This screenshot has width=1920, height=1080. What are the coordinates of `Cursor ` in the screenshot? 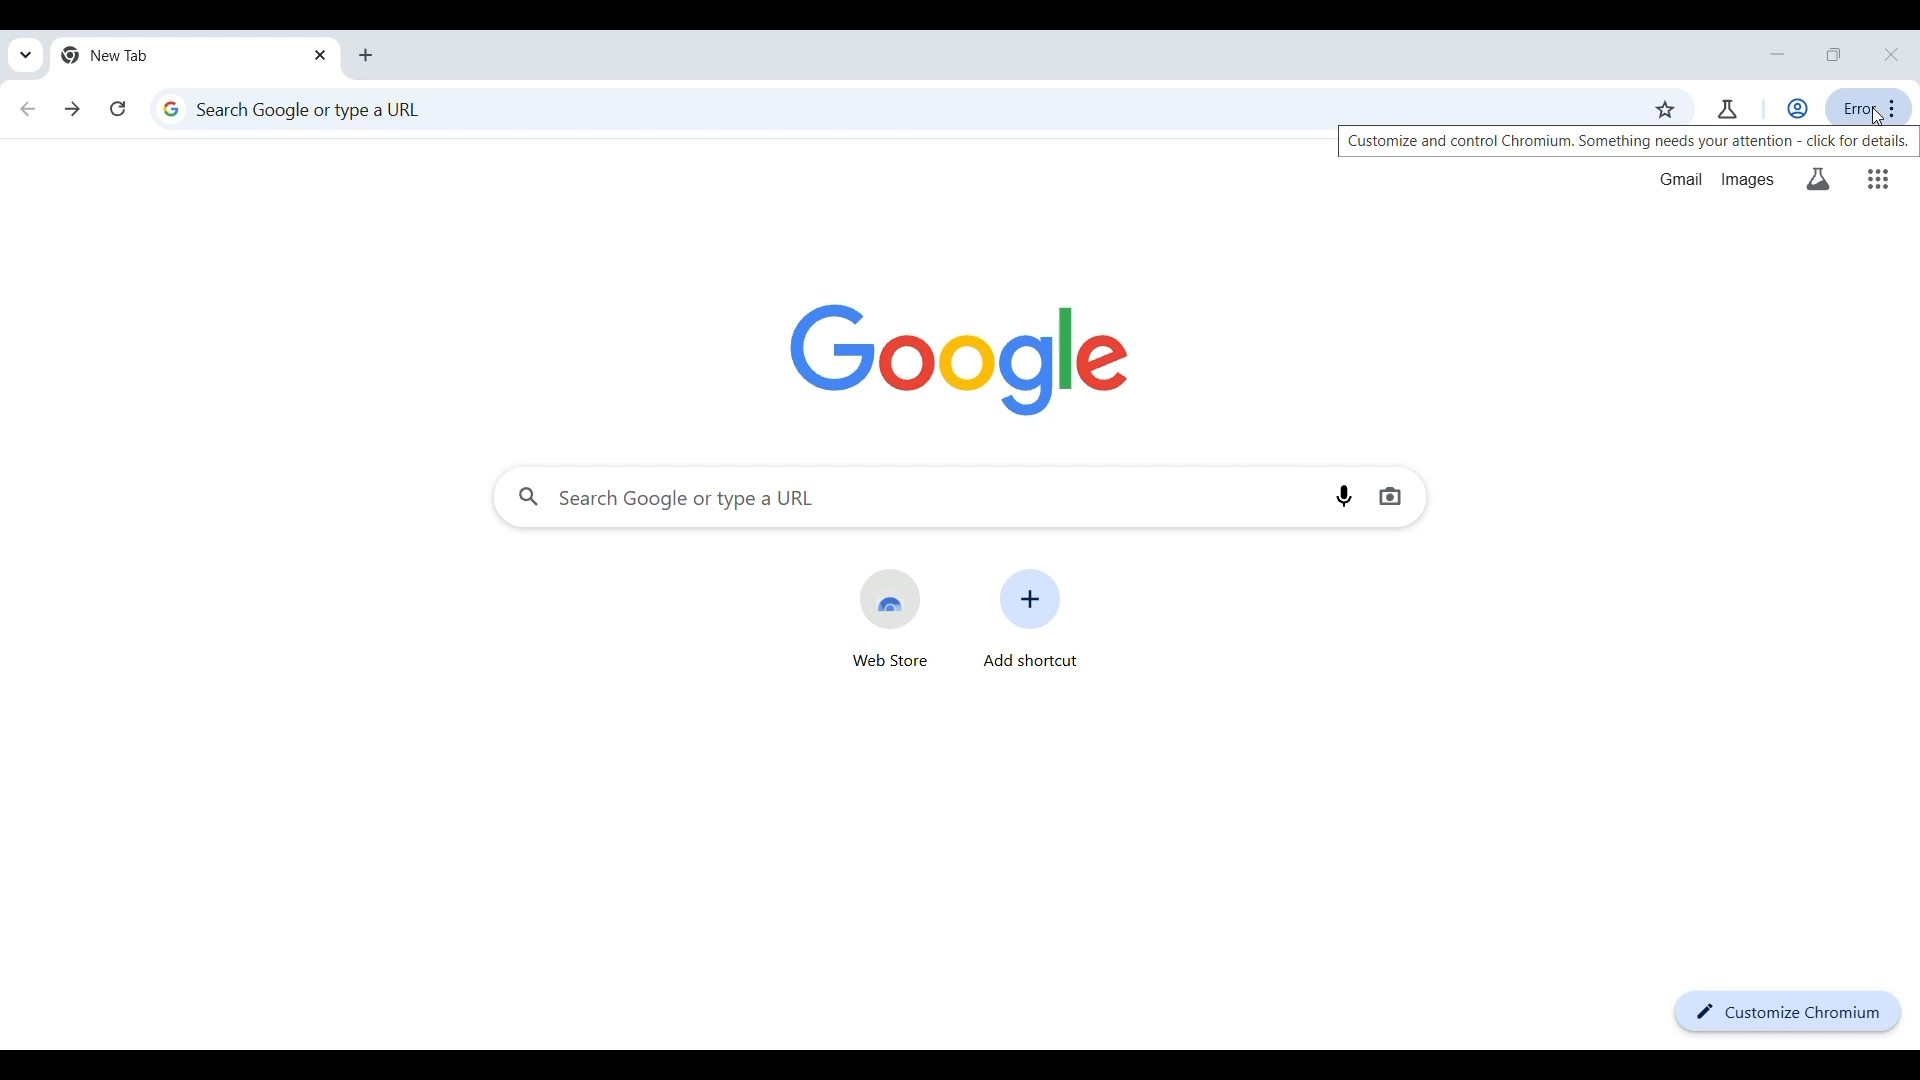 It's located at (1880, 116).